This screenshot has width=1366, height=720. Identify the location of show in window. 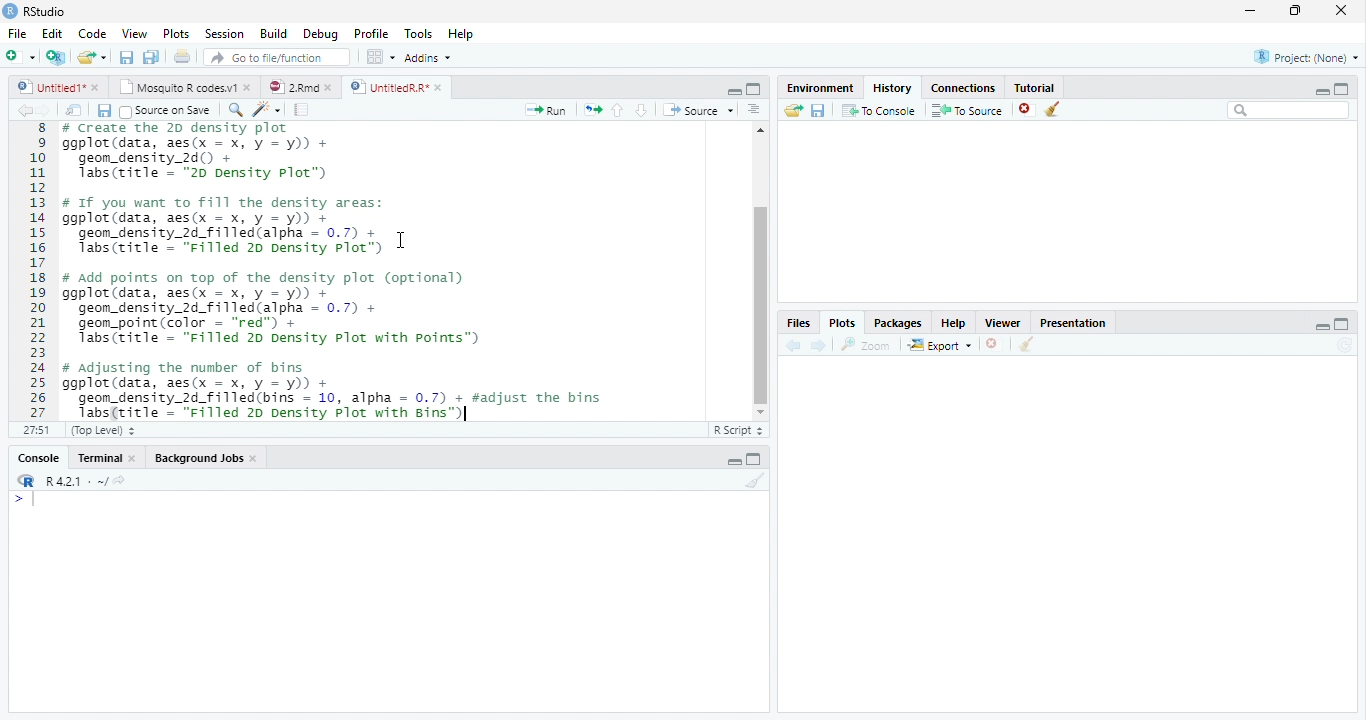
(75, 111).